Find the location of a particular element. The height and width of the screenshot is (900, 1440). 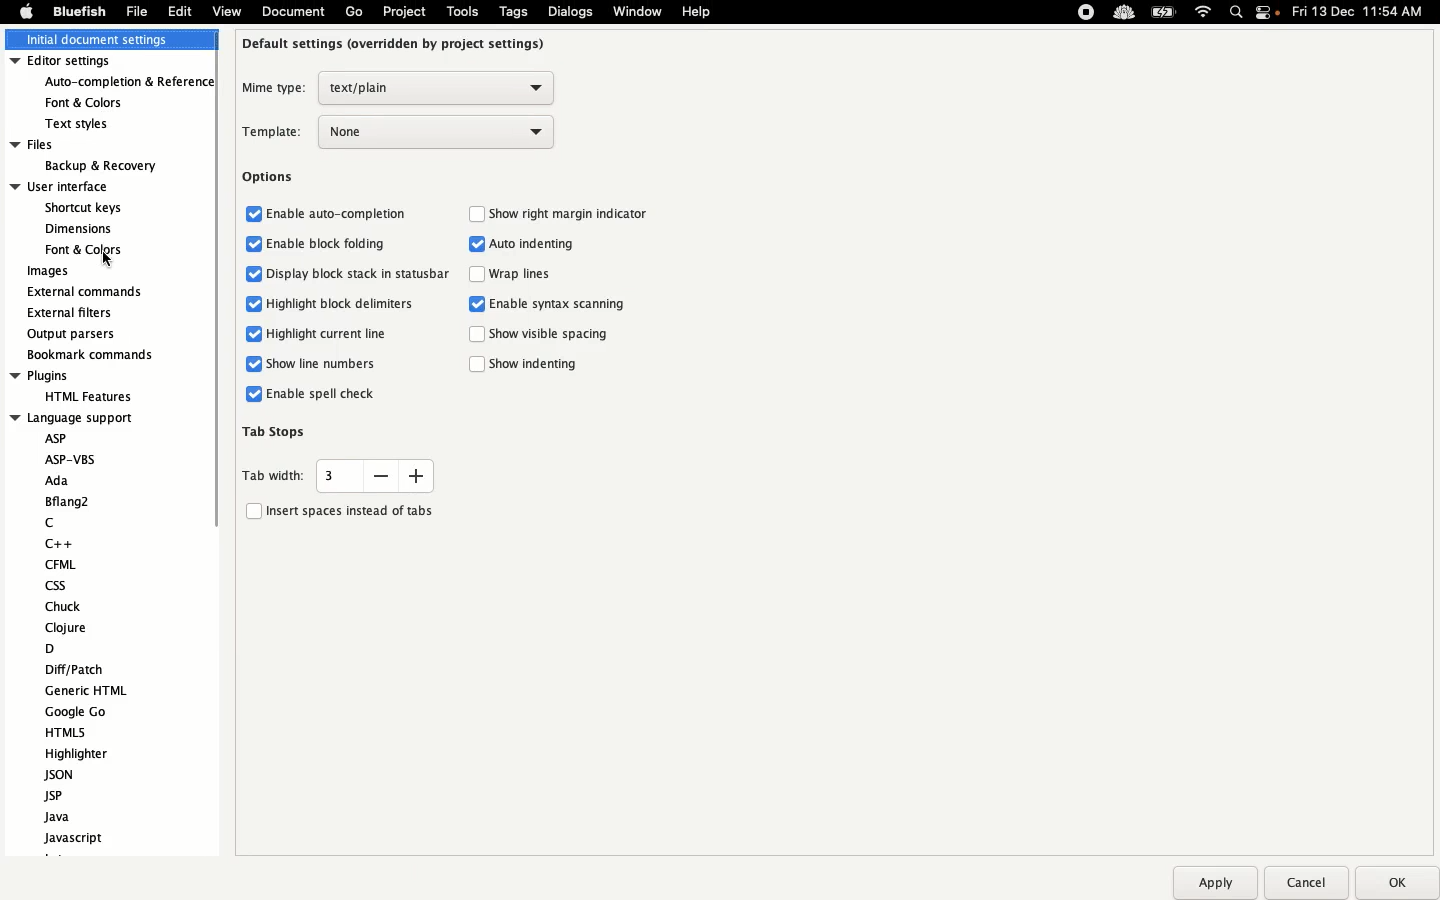

Edit is located at coordinates (180, 11).